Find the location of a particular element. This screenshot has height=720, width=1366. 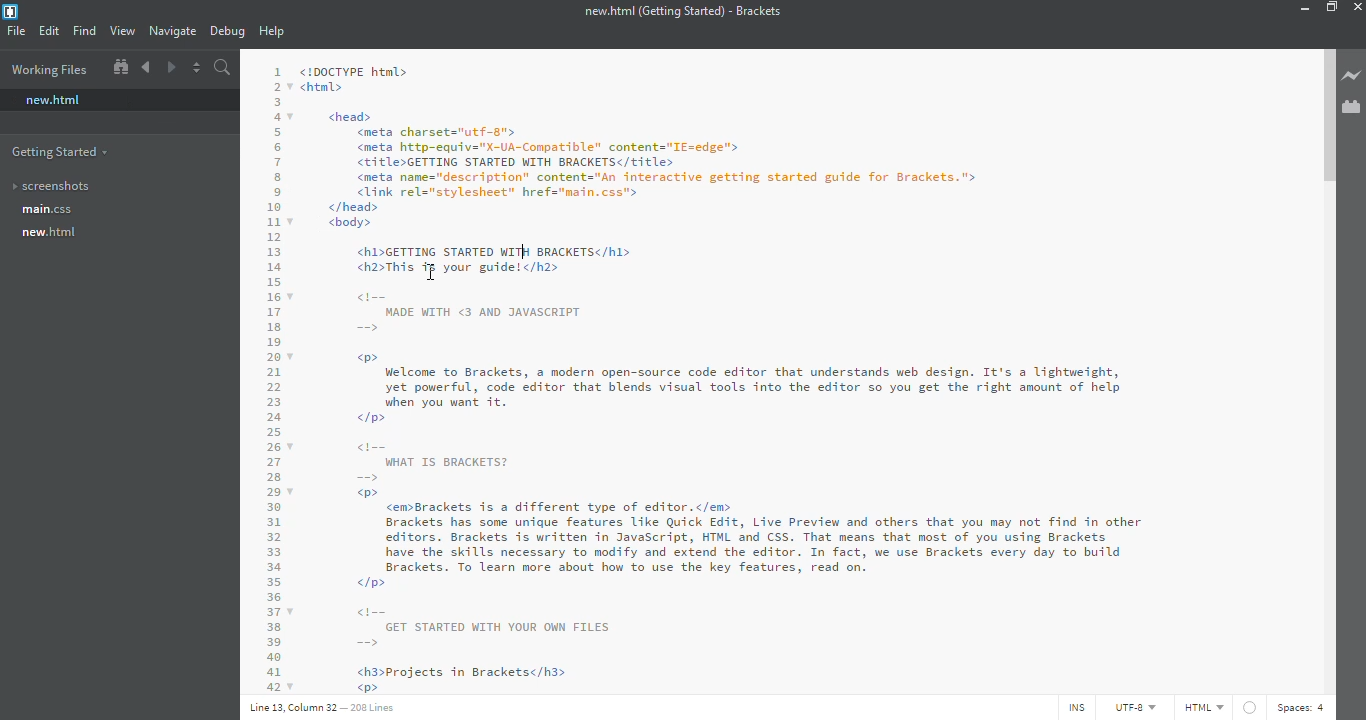

vertical scroll bar is located at coordinates (1327, 114).